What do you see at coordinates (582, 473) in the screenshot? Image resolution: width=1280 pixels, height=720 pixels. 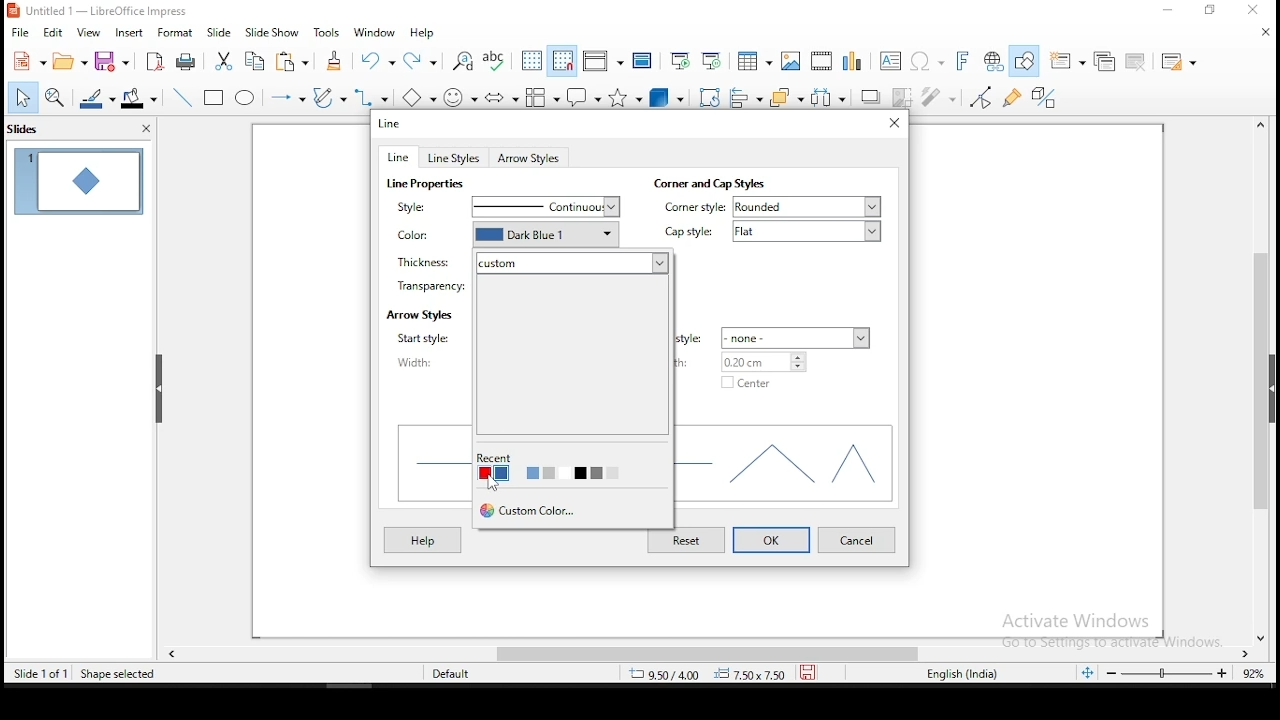 I see `color option` at bounding box center [582, 473].